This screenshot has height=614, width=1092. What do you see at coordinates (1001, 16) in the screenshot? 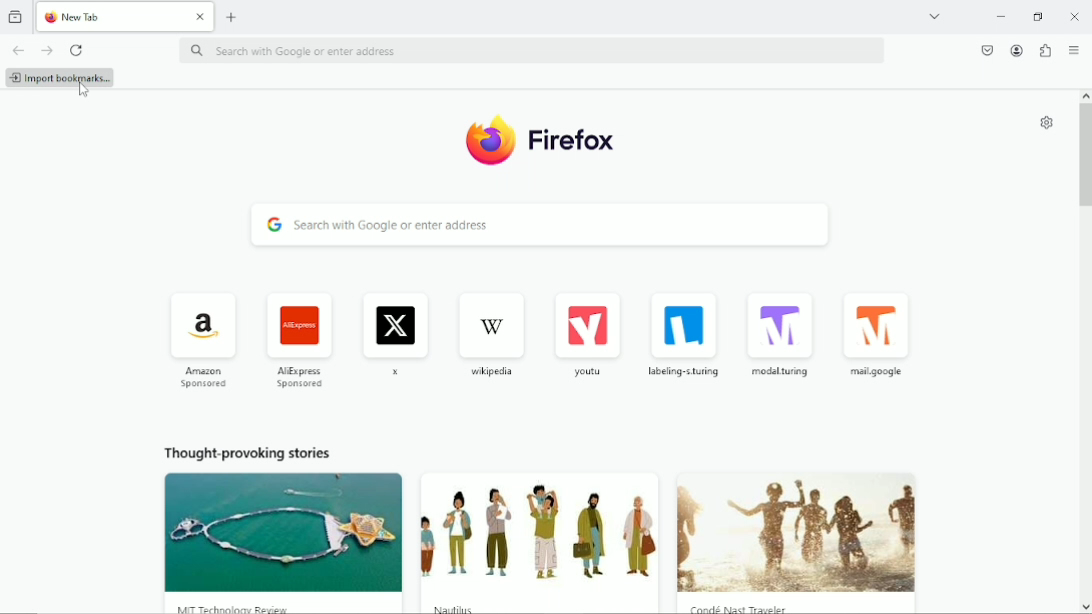
I see `Minimize` at bounding box center [1001, 16].